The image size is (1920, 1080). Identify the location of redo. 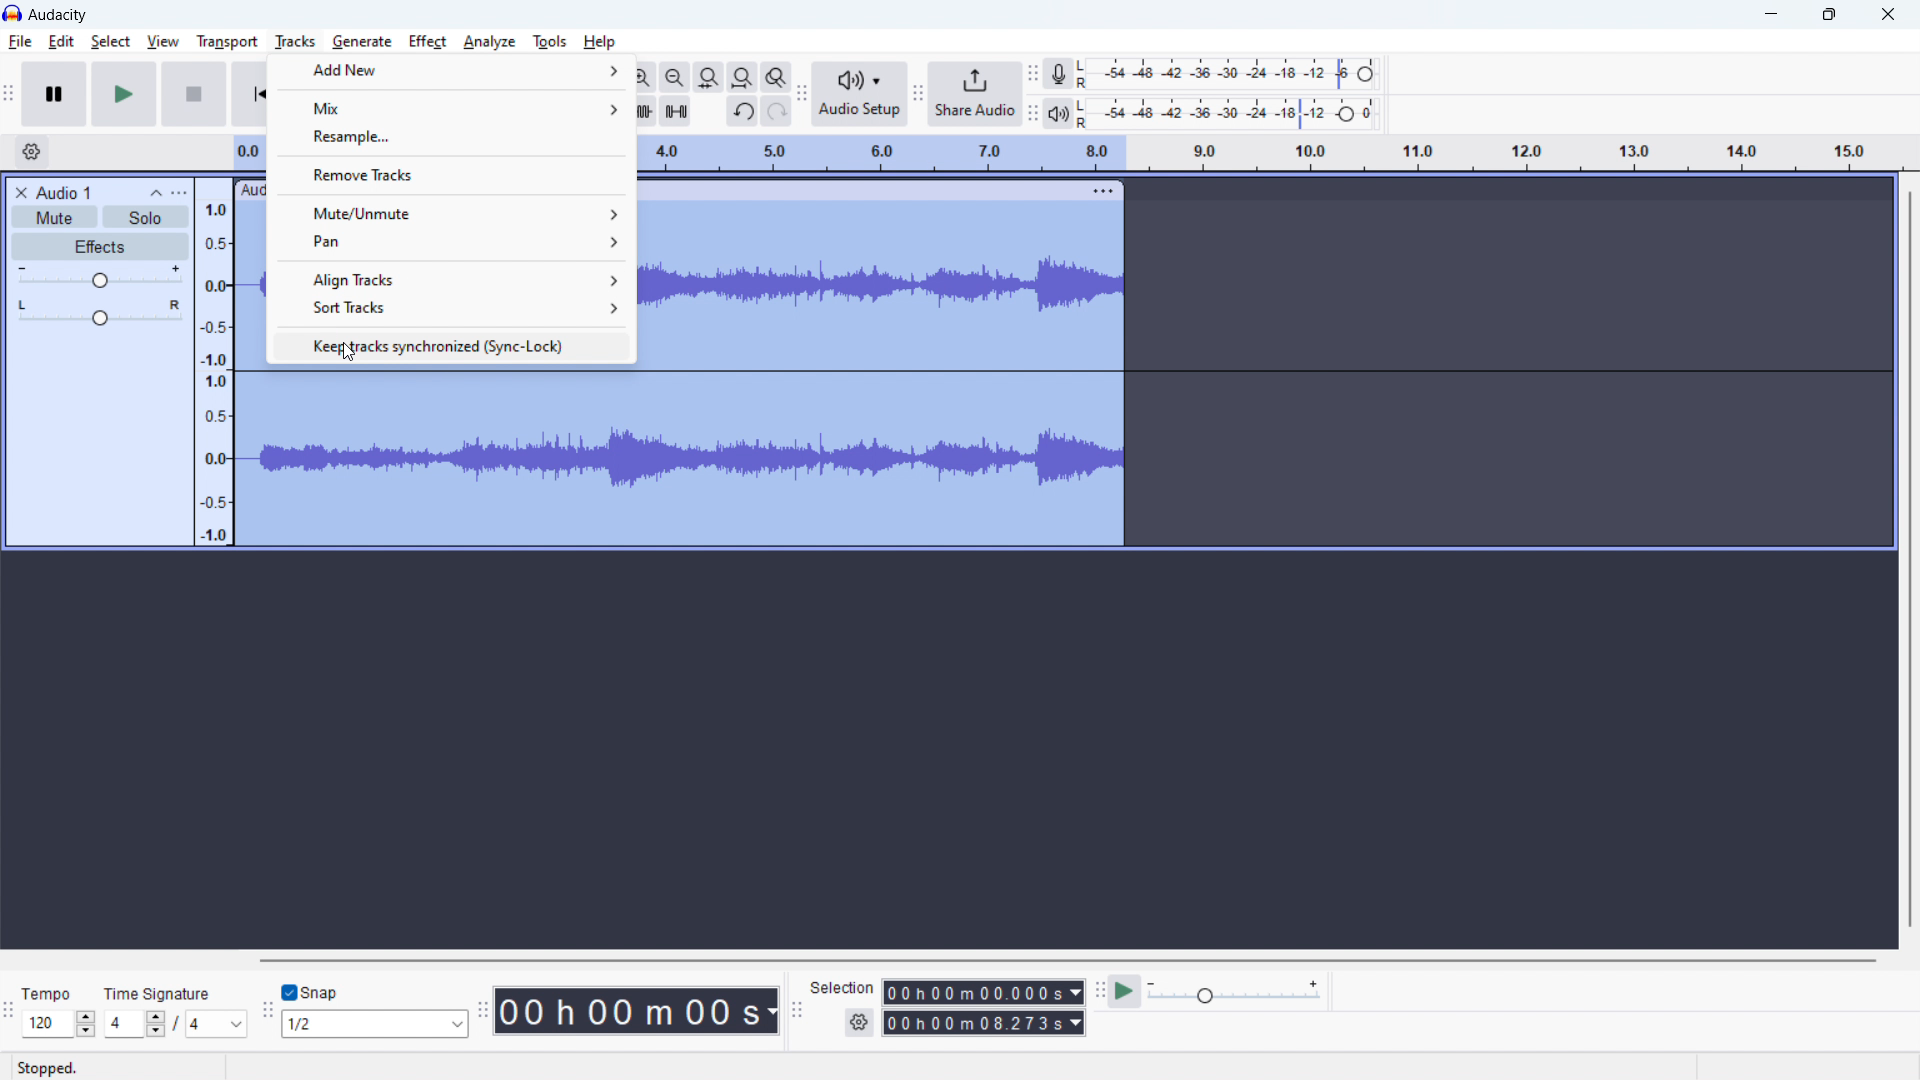
(776, 111).